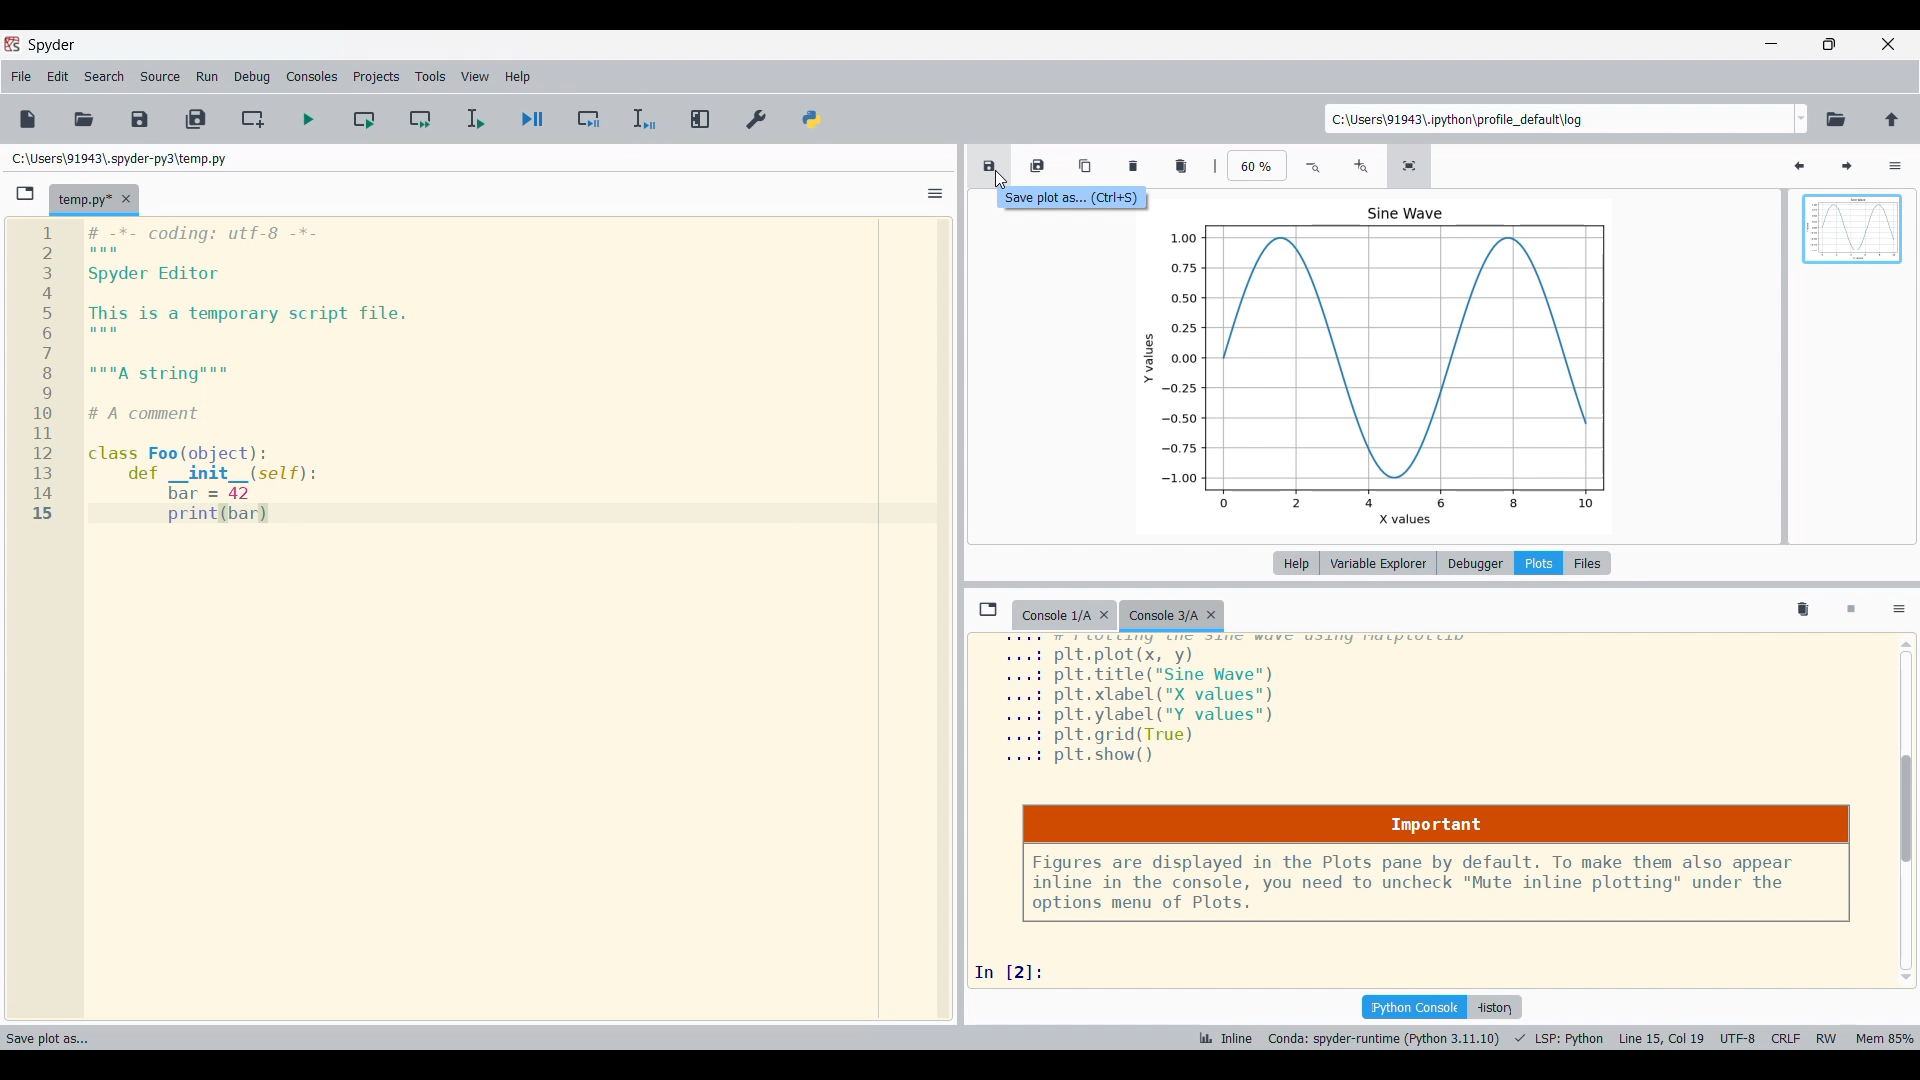  What do you see at coordinates (12, 44) in the screenshot?
I see `Software logo` at bounding box center [12, 44].